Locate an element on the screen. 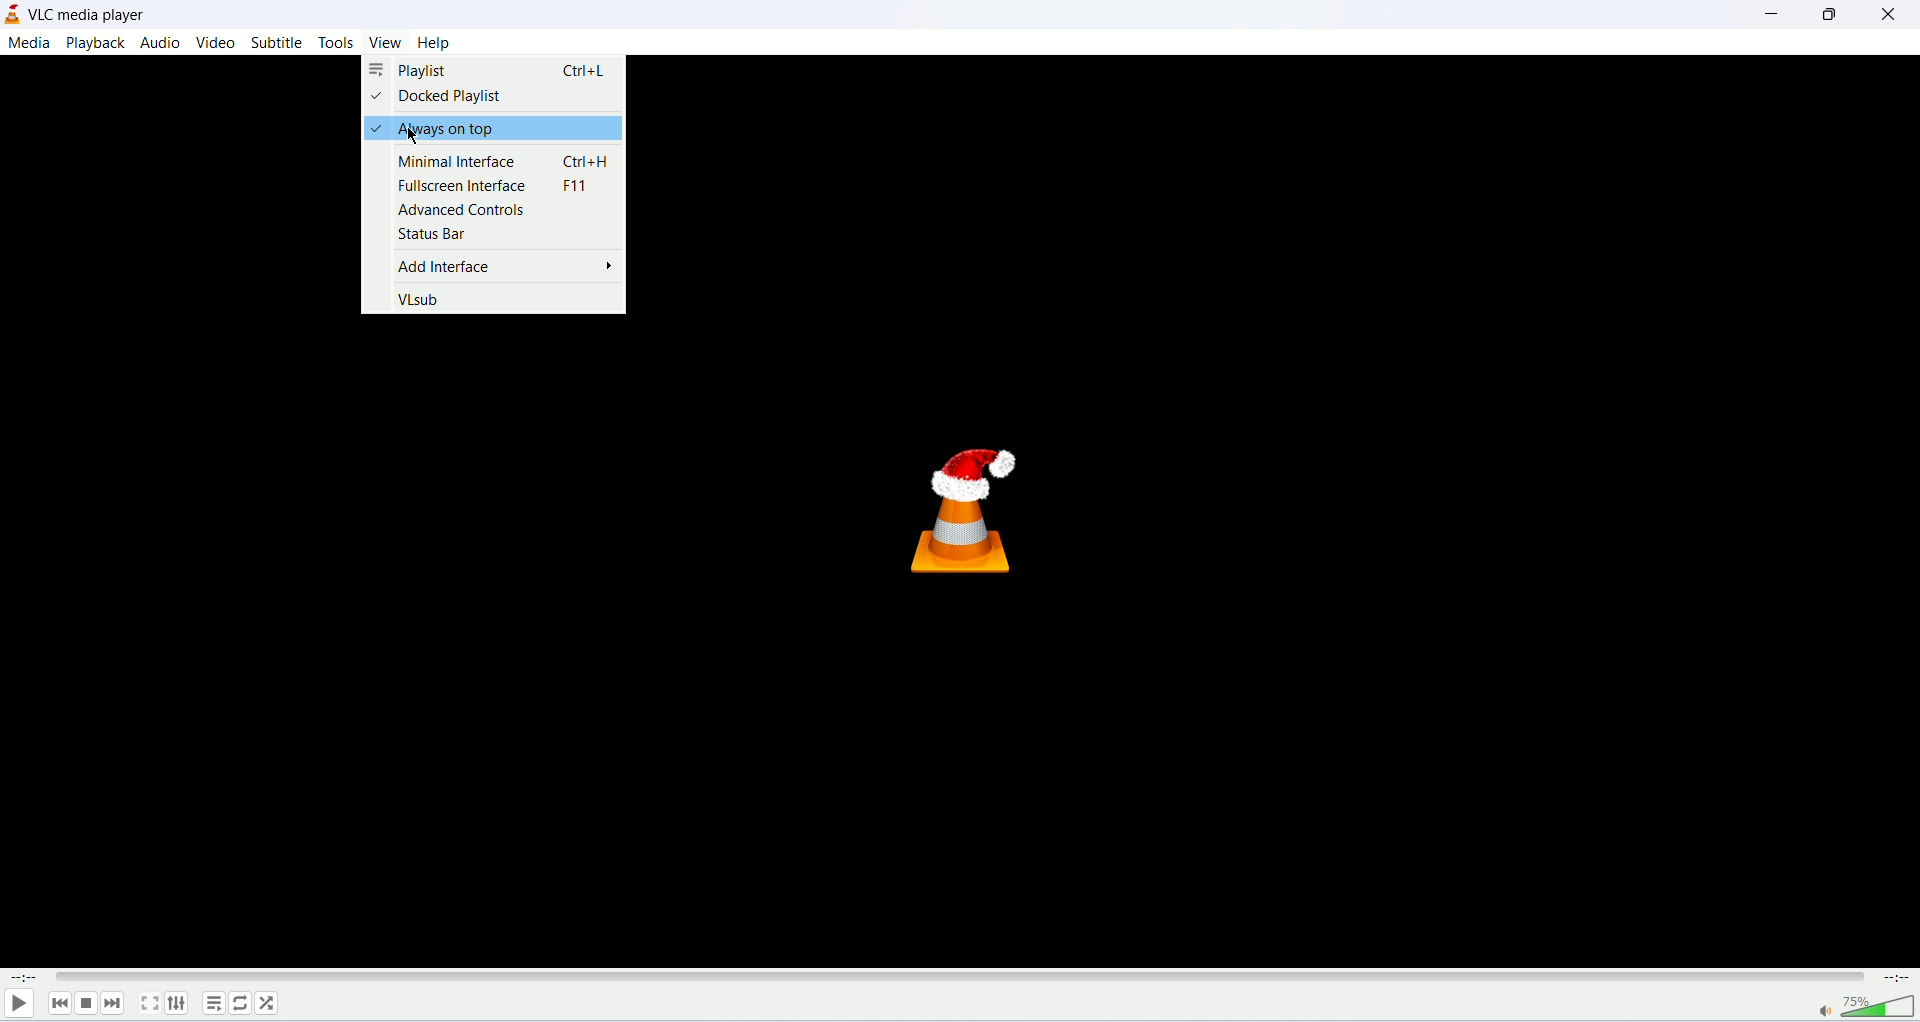 This screenshot has height=1022, width=1920. subtitle is located at coordinates (279, 43).